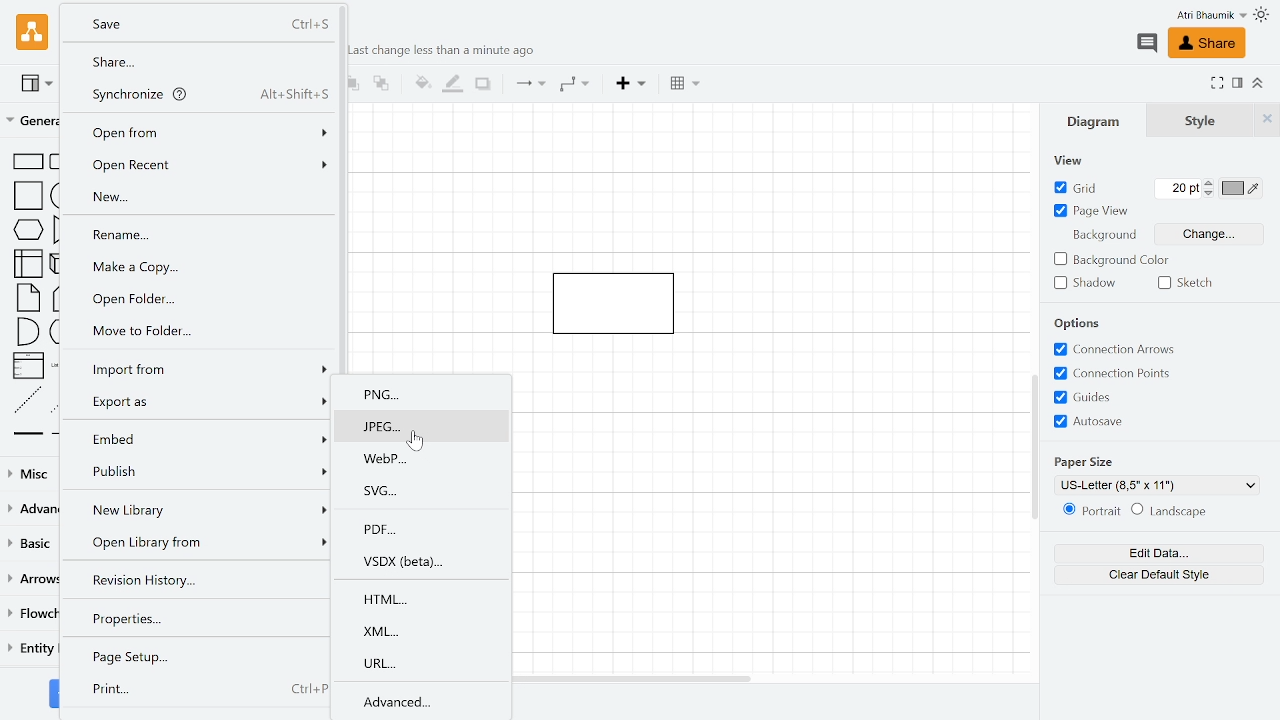  What do you see at coordinates (197, 401) in the screenshot?
I see `Export as` at bounding box center [197, 401].